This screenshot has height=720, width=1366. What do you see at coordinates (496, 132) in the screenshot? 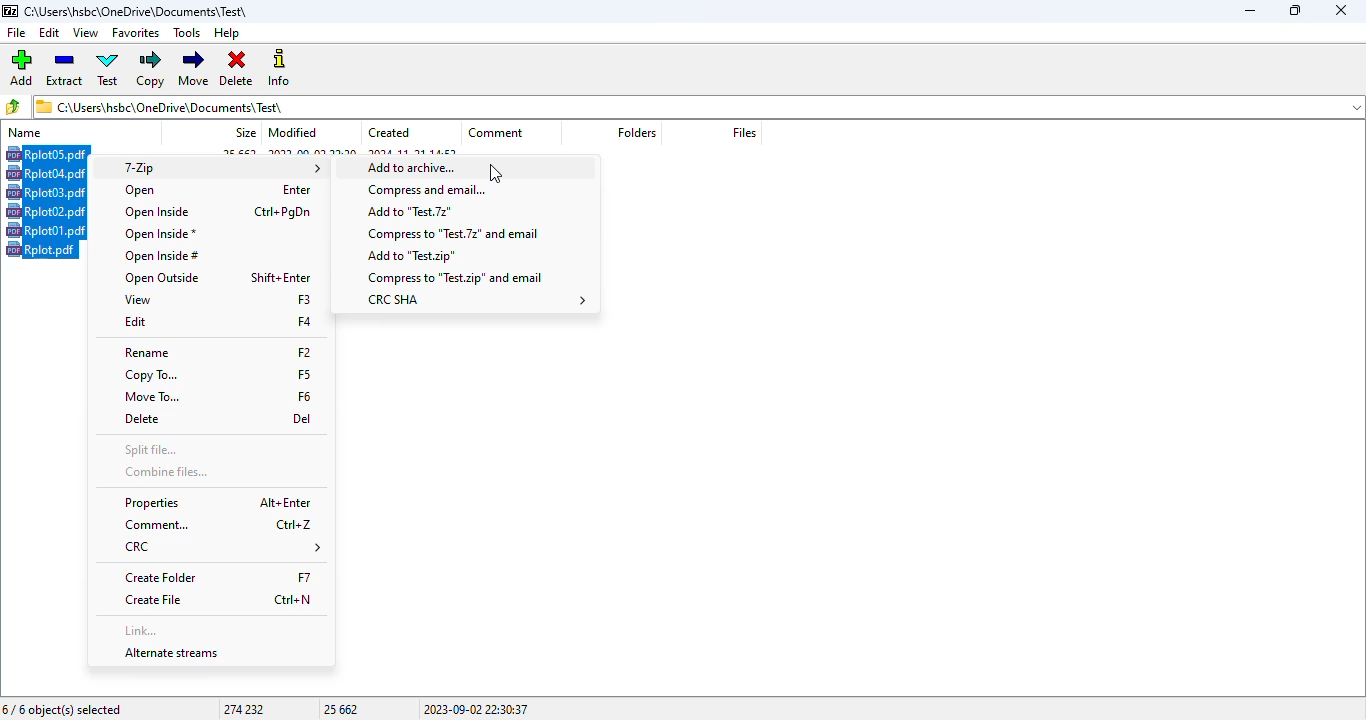
I see `comment` at bounding box center [496, 132].